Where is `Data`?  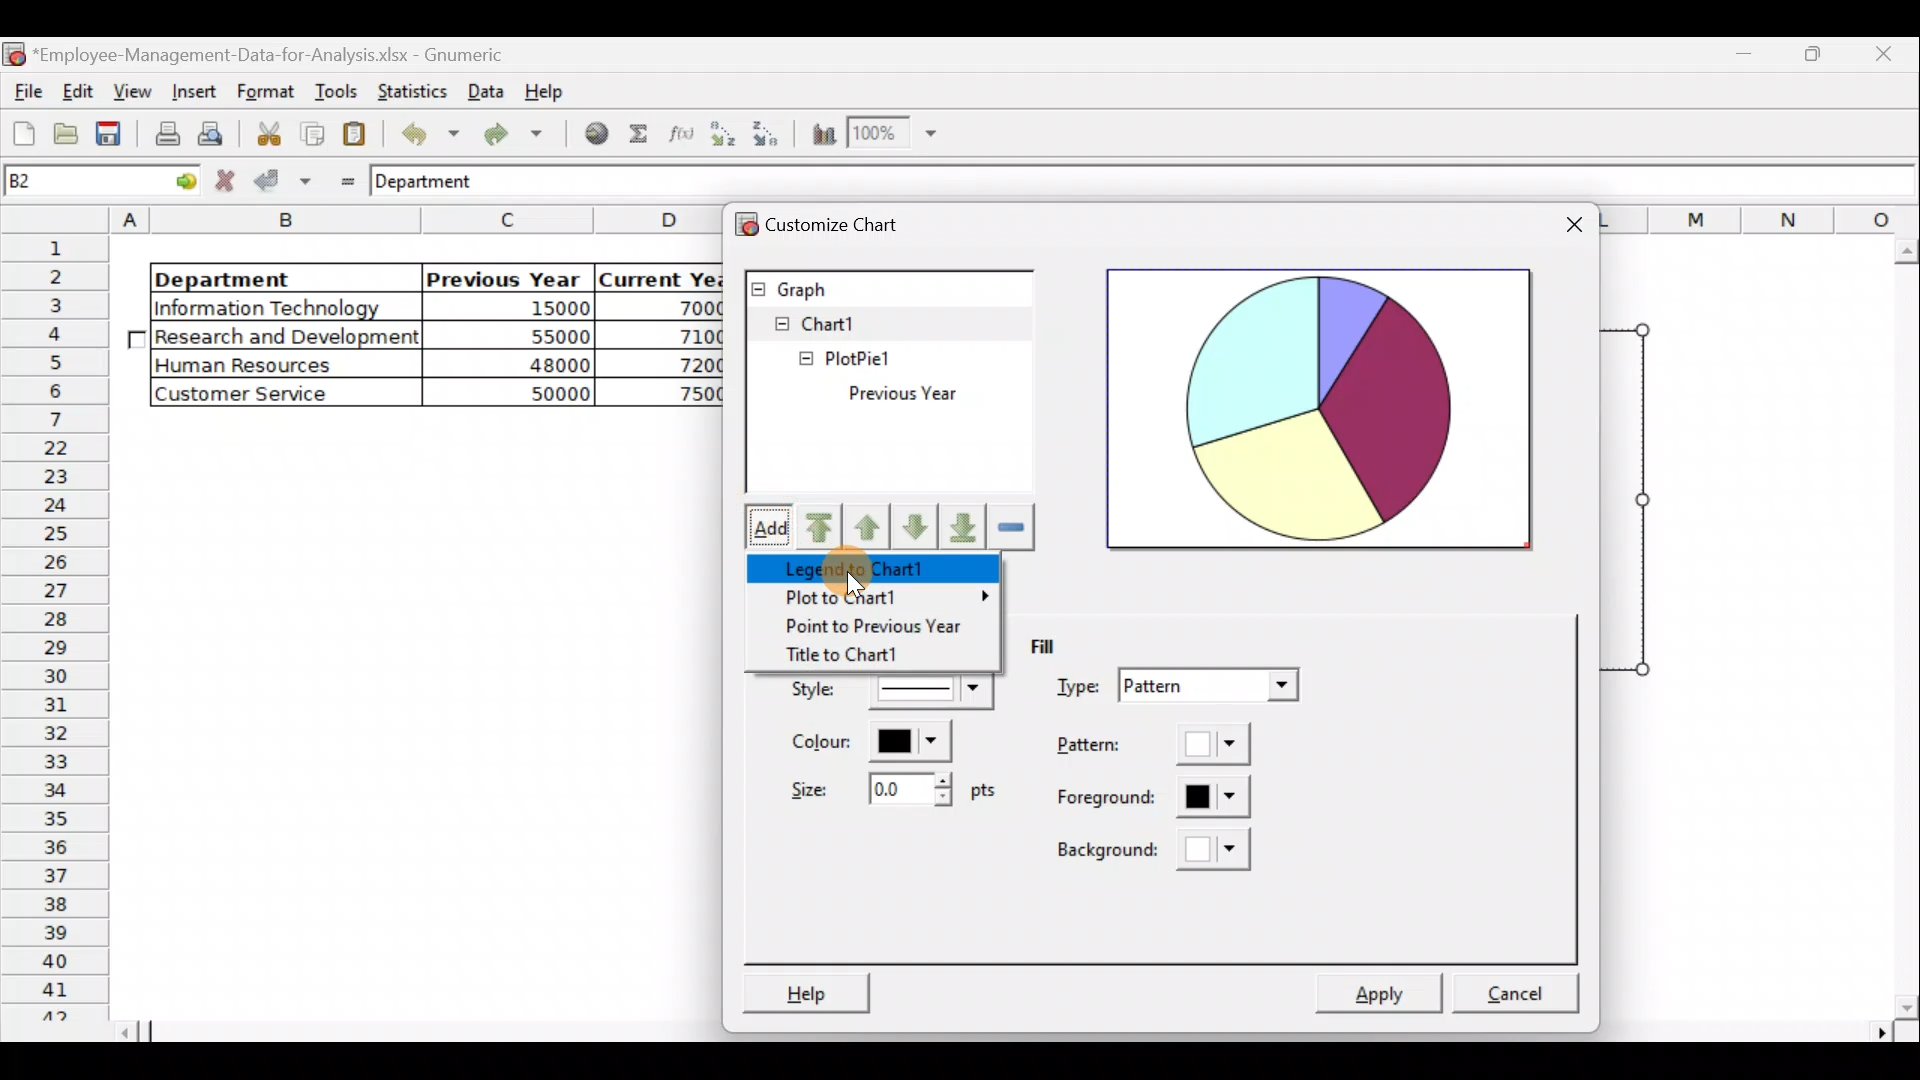
Data is located at coordinates (485, 89).